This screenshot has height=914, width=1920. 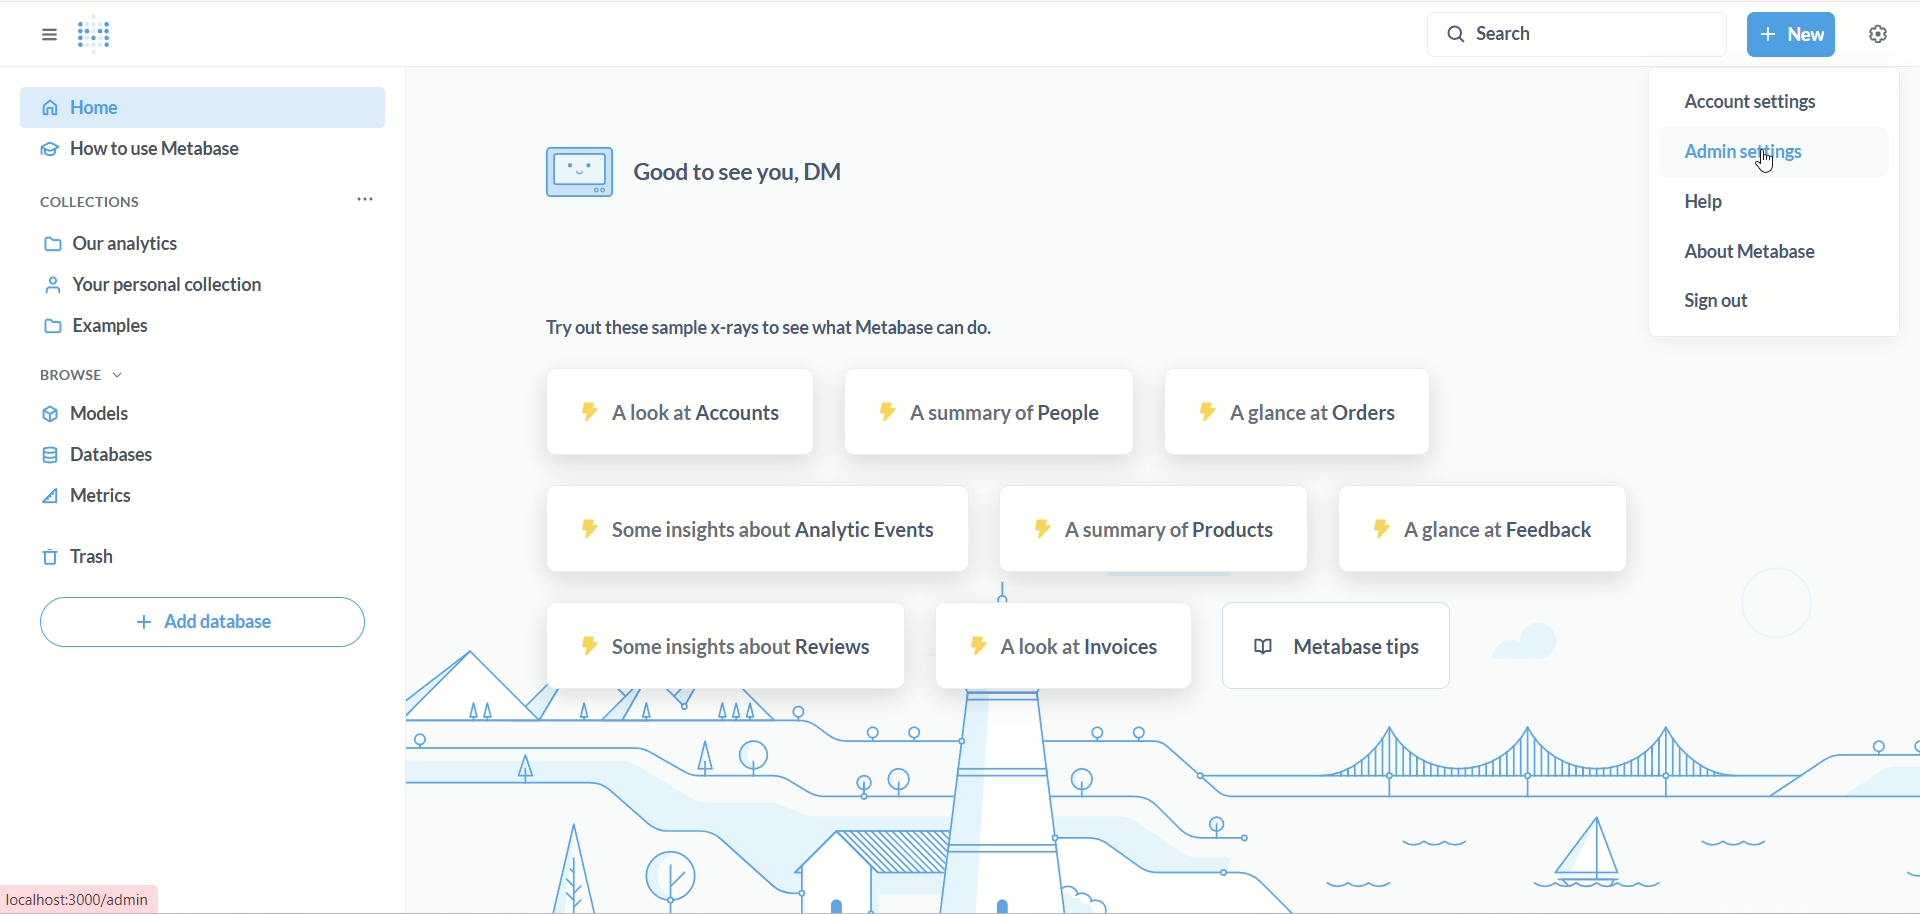 I want to click on home, so click(x=203, y=106).